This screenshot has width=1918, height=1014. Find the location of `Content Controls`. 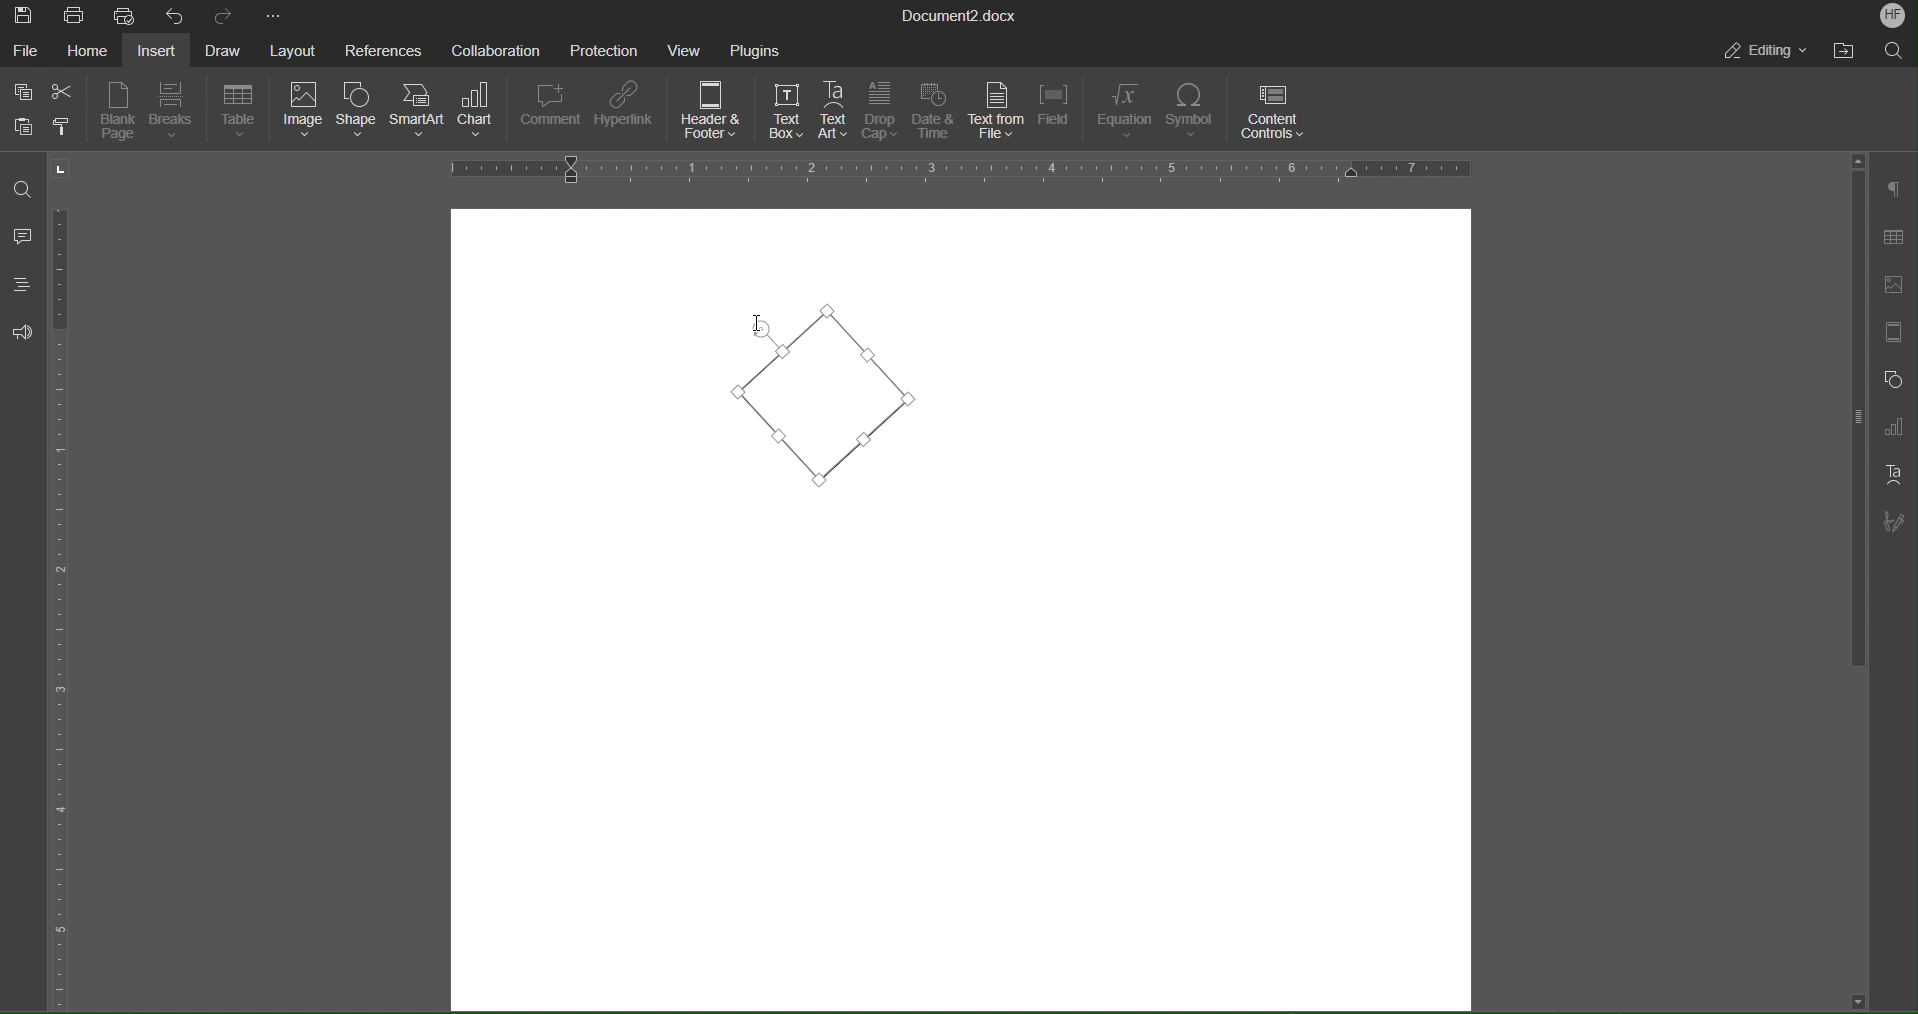

Content Controls is located at coordinates (1275, 111).